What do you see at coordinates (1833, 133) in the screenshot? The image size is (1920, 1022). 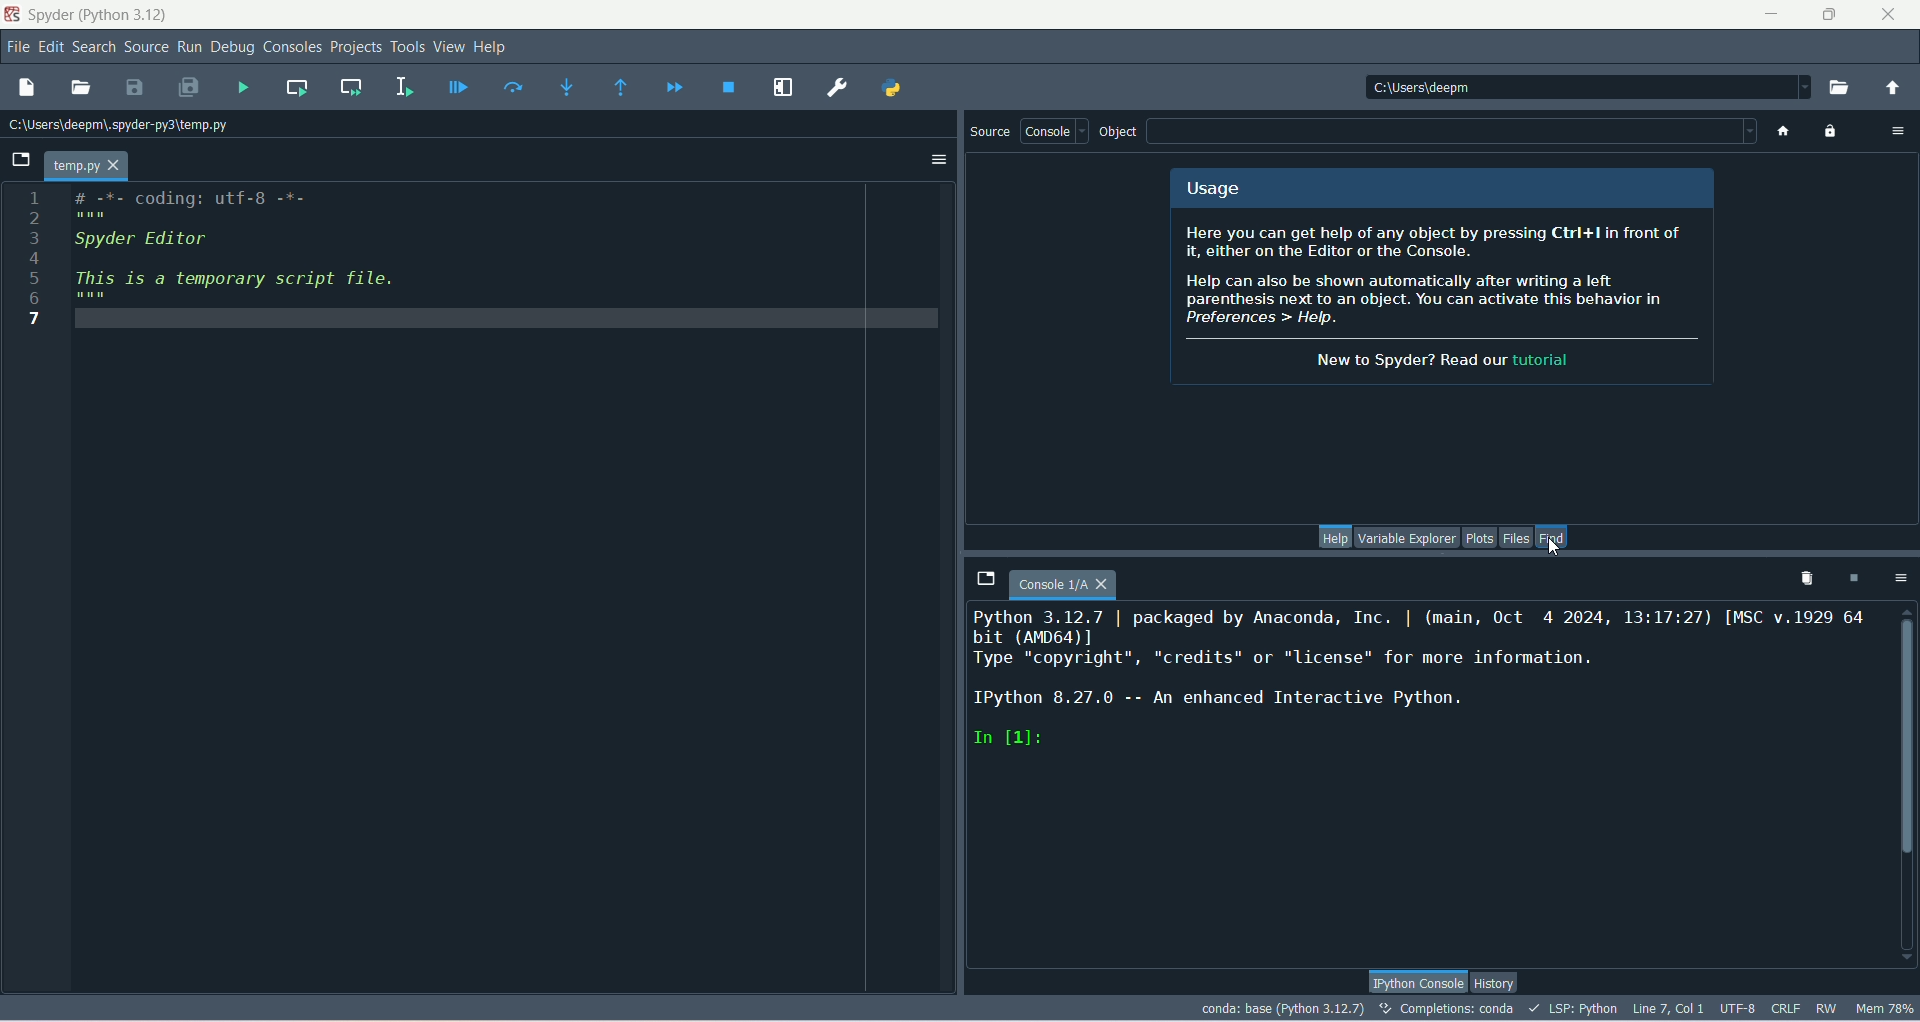 I see `lock` at bounding box center [1833, 133].